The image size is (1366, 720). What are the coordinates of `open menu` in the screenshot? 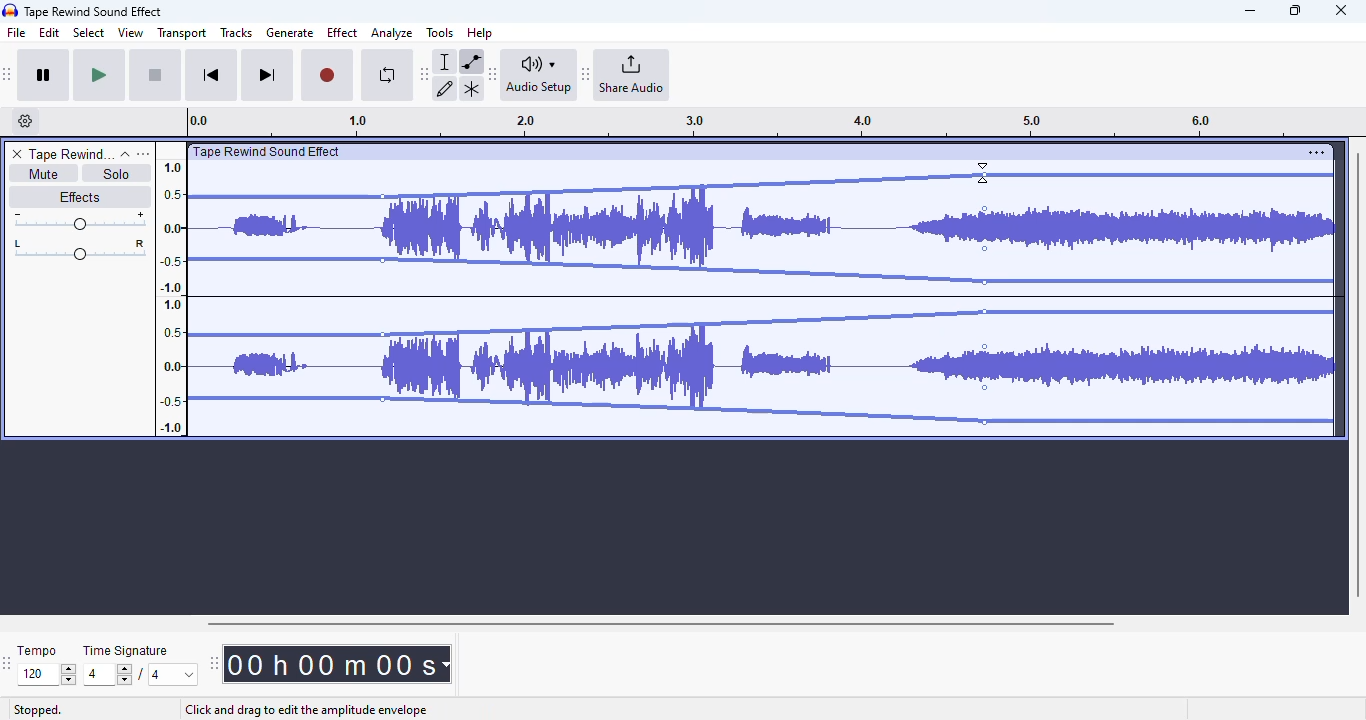 It's located at (143, 153).